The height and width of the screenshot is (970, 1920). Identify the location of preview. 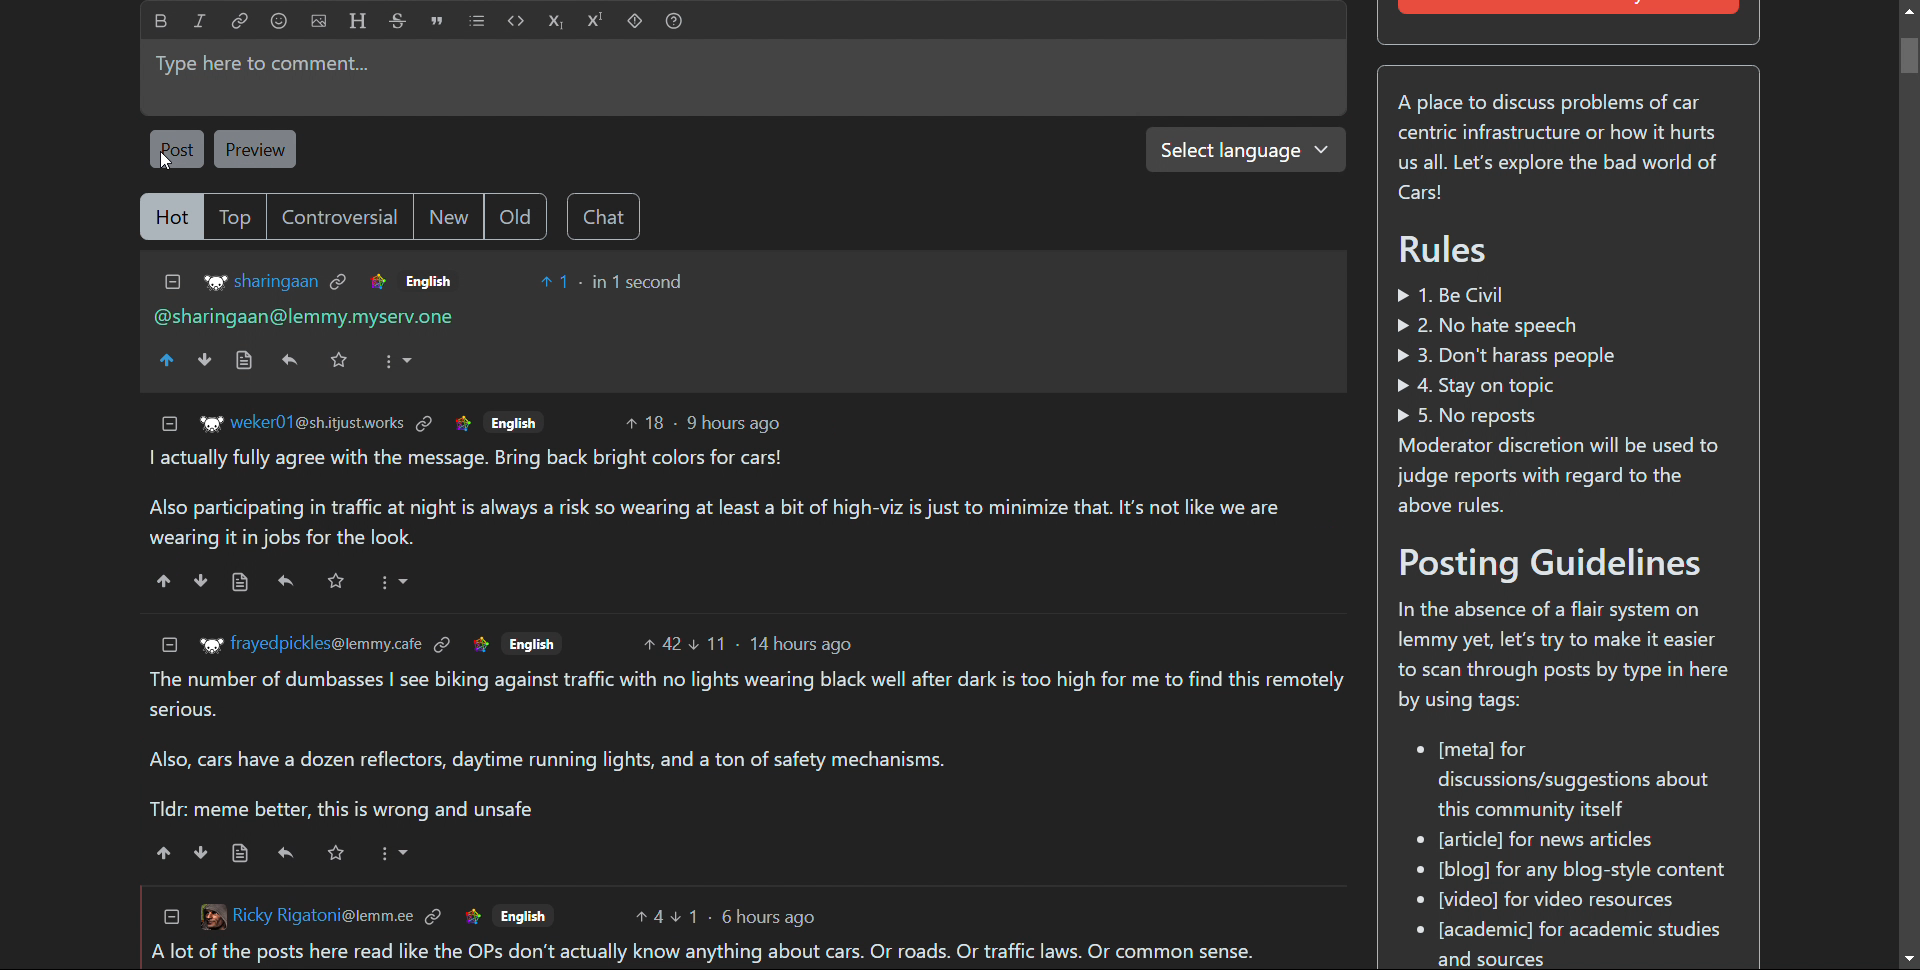
(257, 148).